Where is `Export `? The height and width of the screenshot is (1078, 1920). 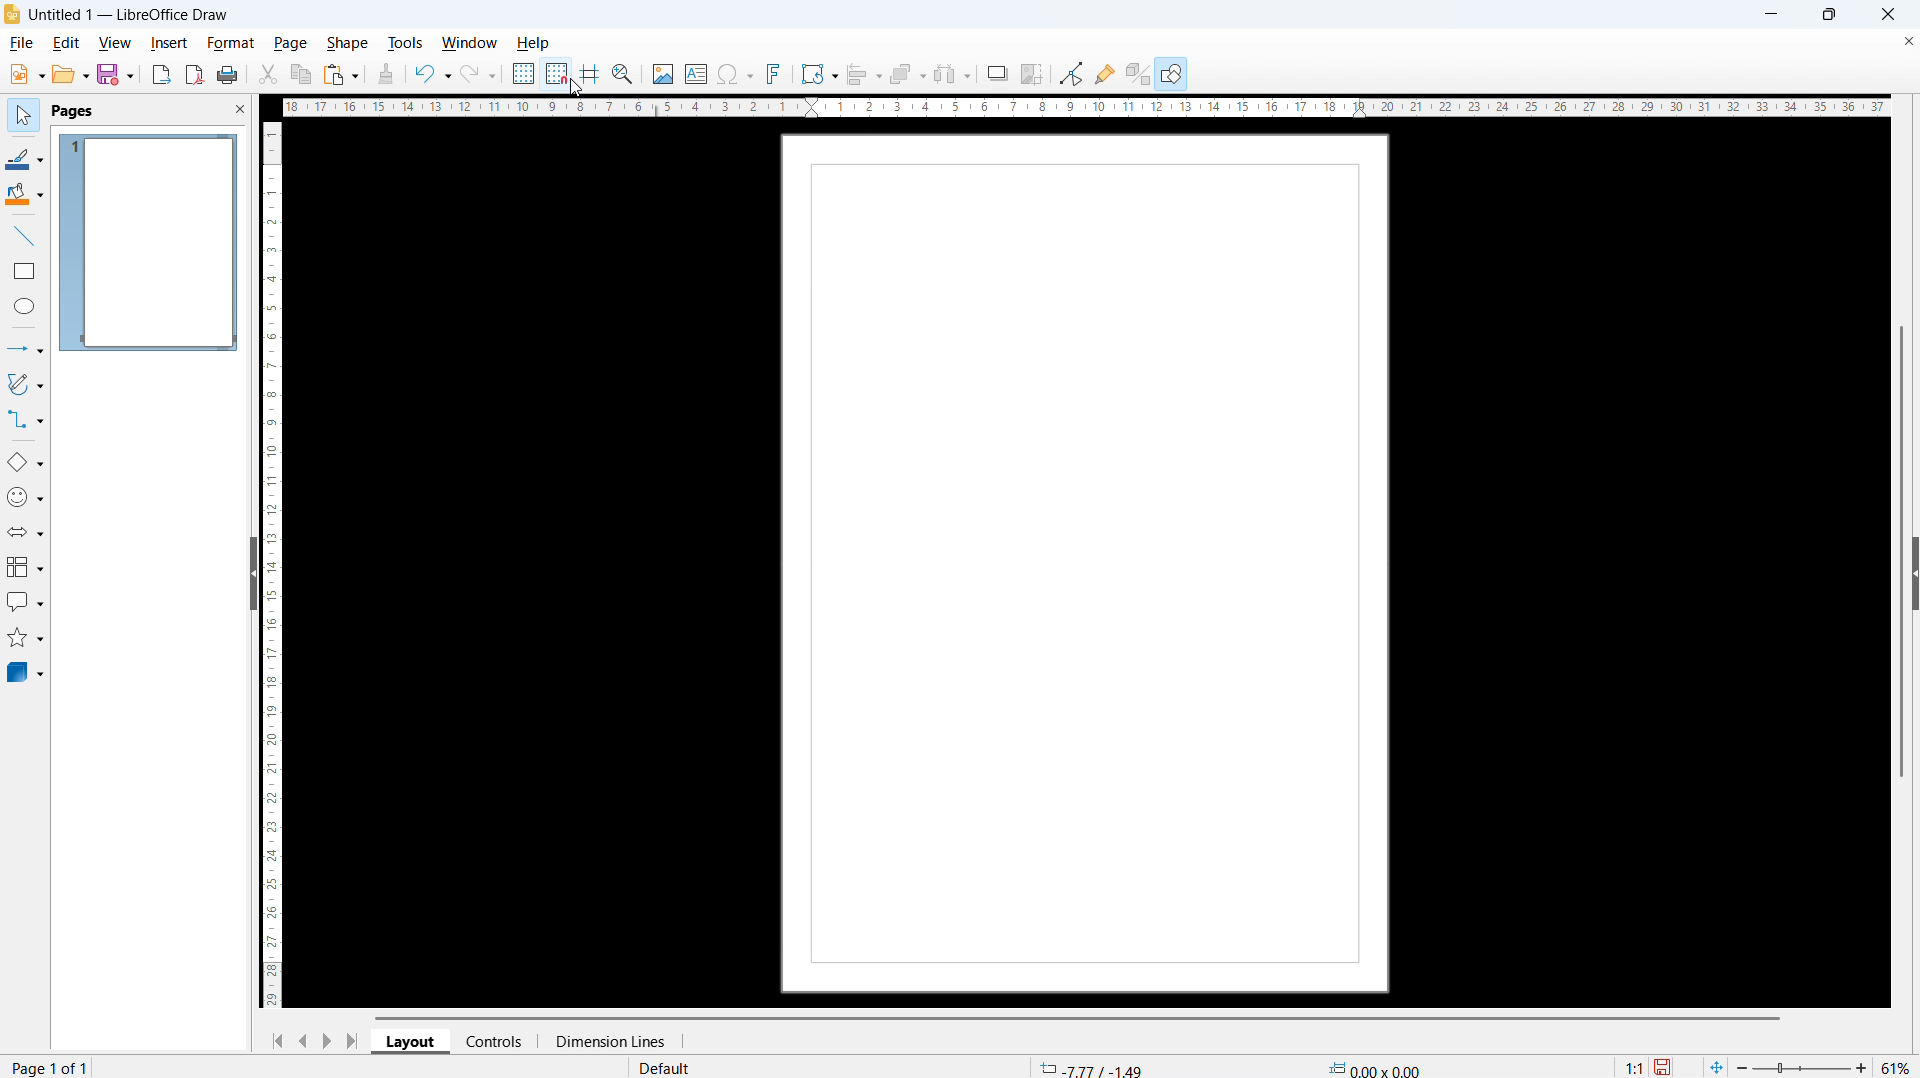 Export  is located at coordinates (162, 73).